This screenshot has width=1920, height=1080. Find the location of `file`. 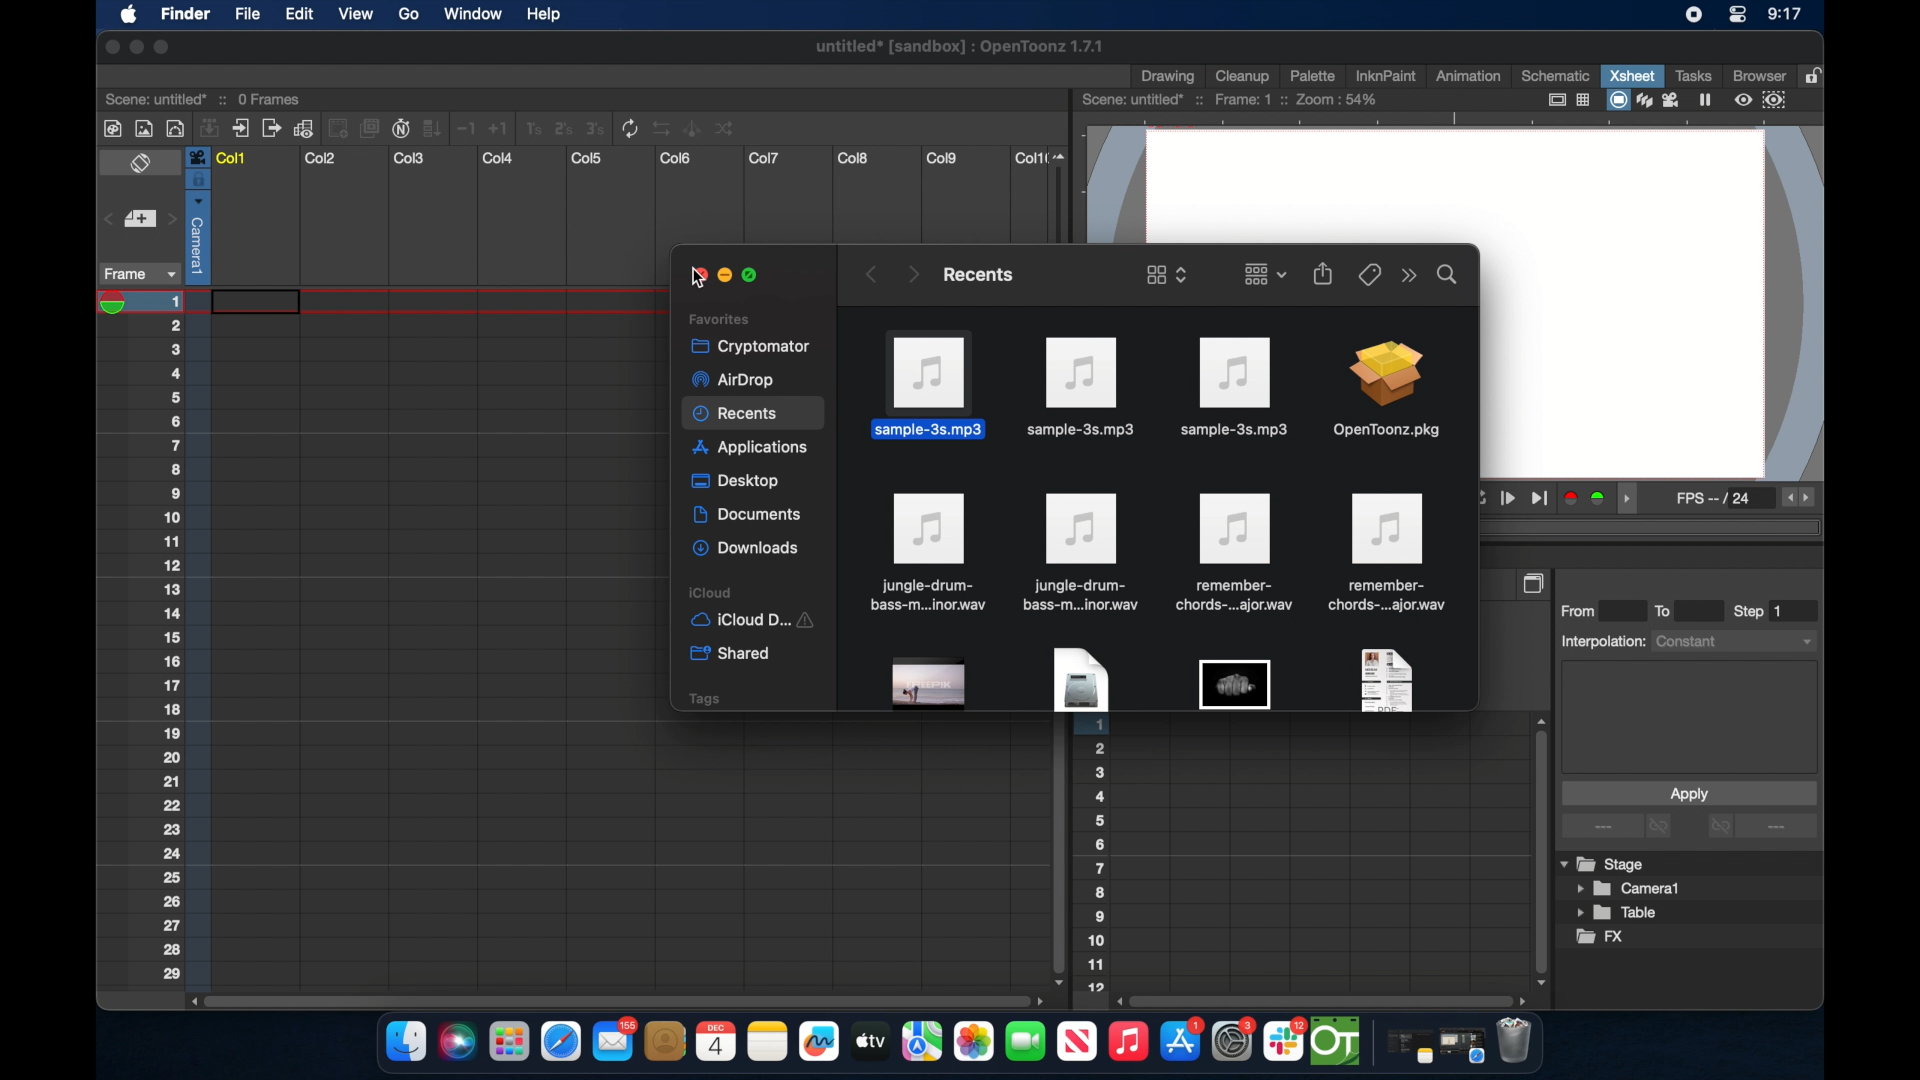

file is located at coordinates (1232, 553).